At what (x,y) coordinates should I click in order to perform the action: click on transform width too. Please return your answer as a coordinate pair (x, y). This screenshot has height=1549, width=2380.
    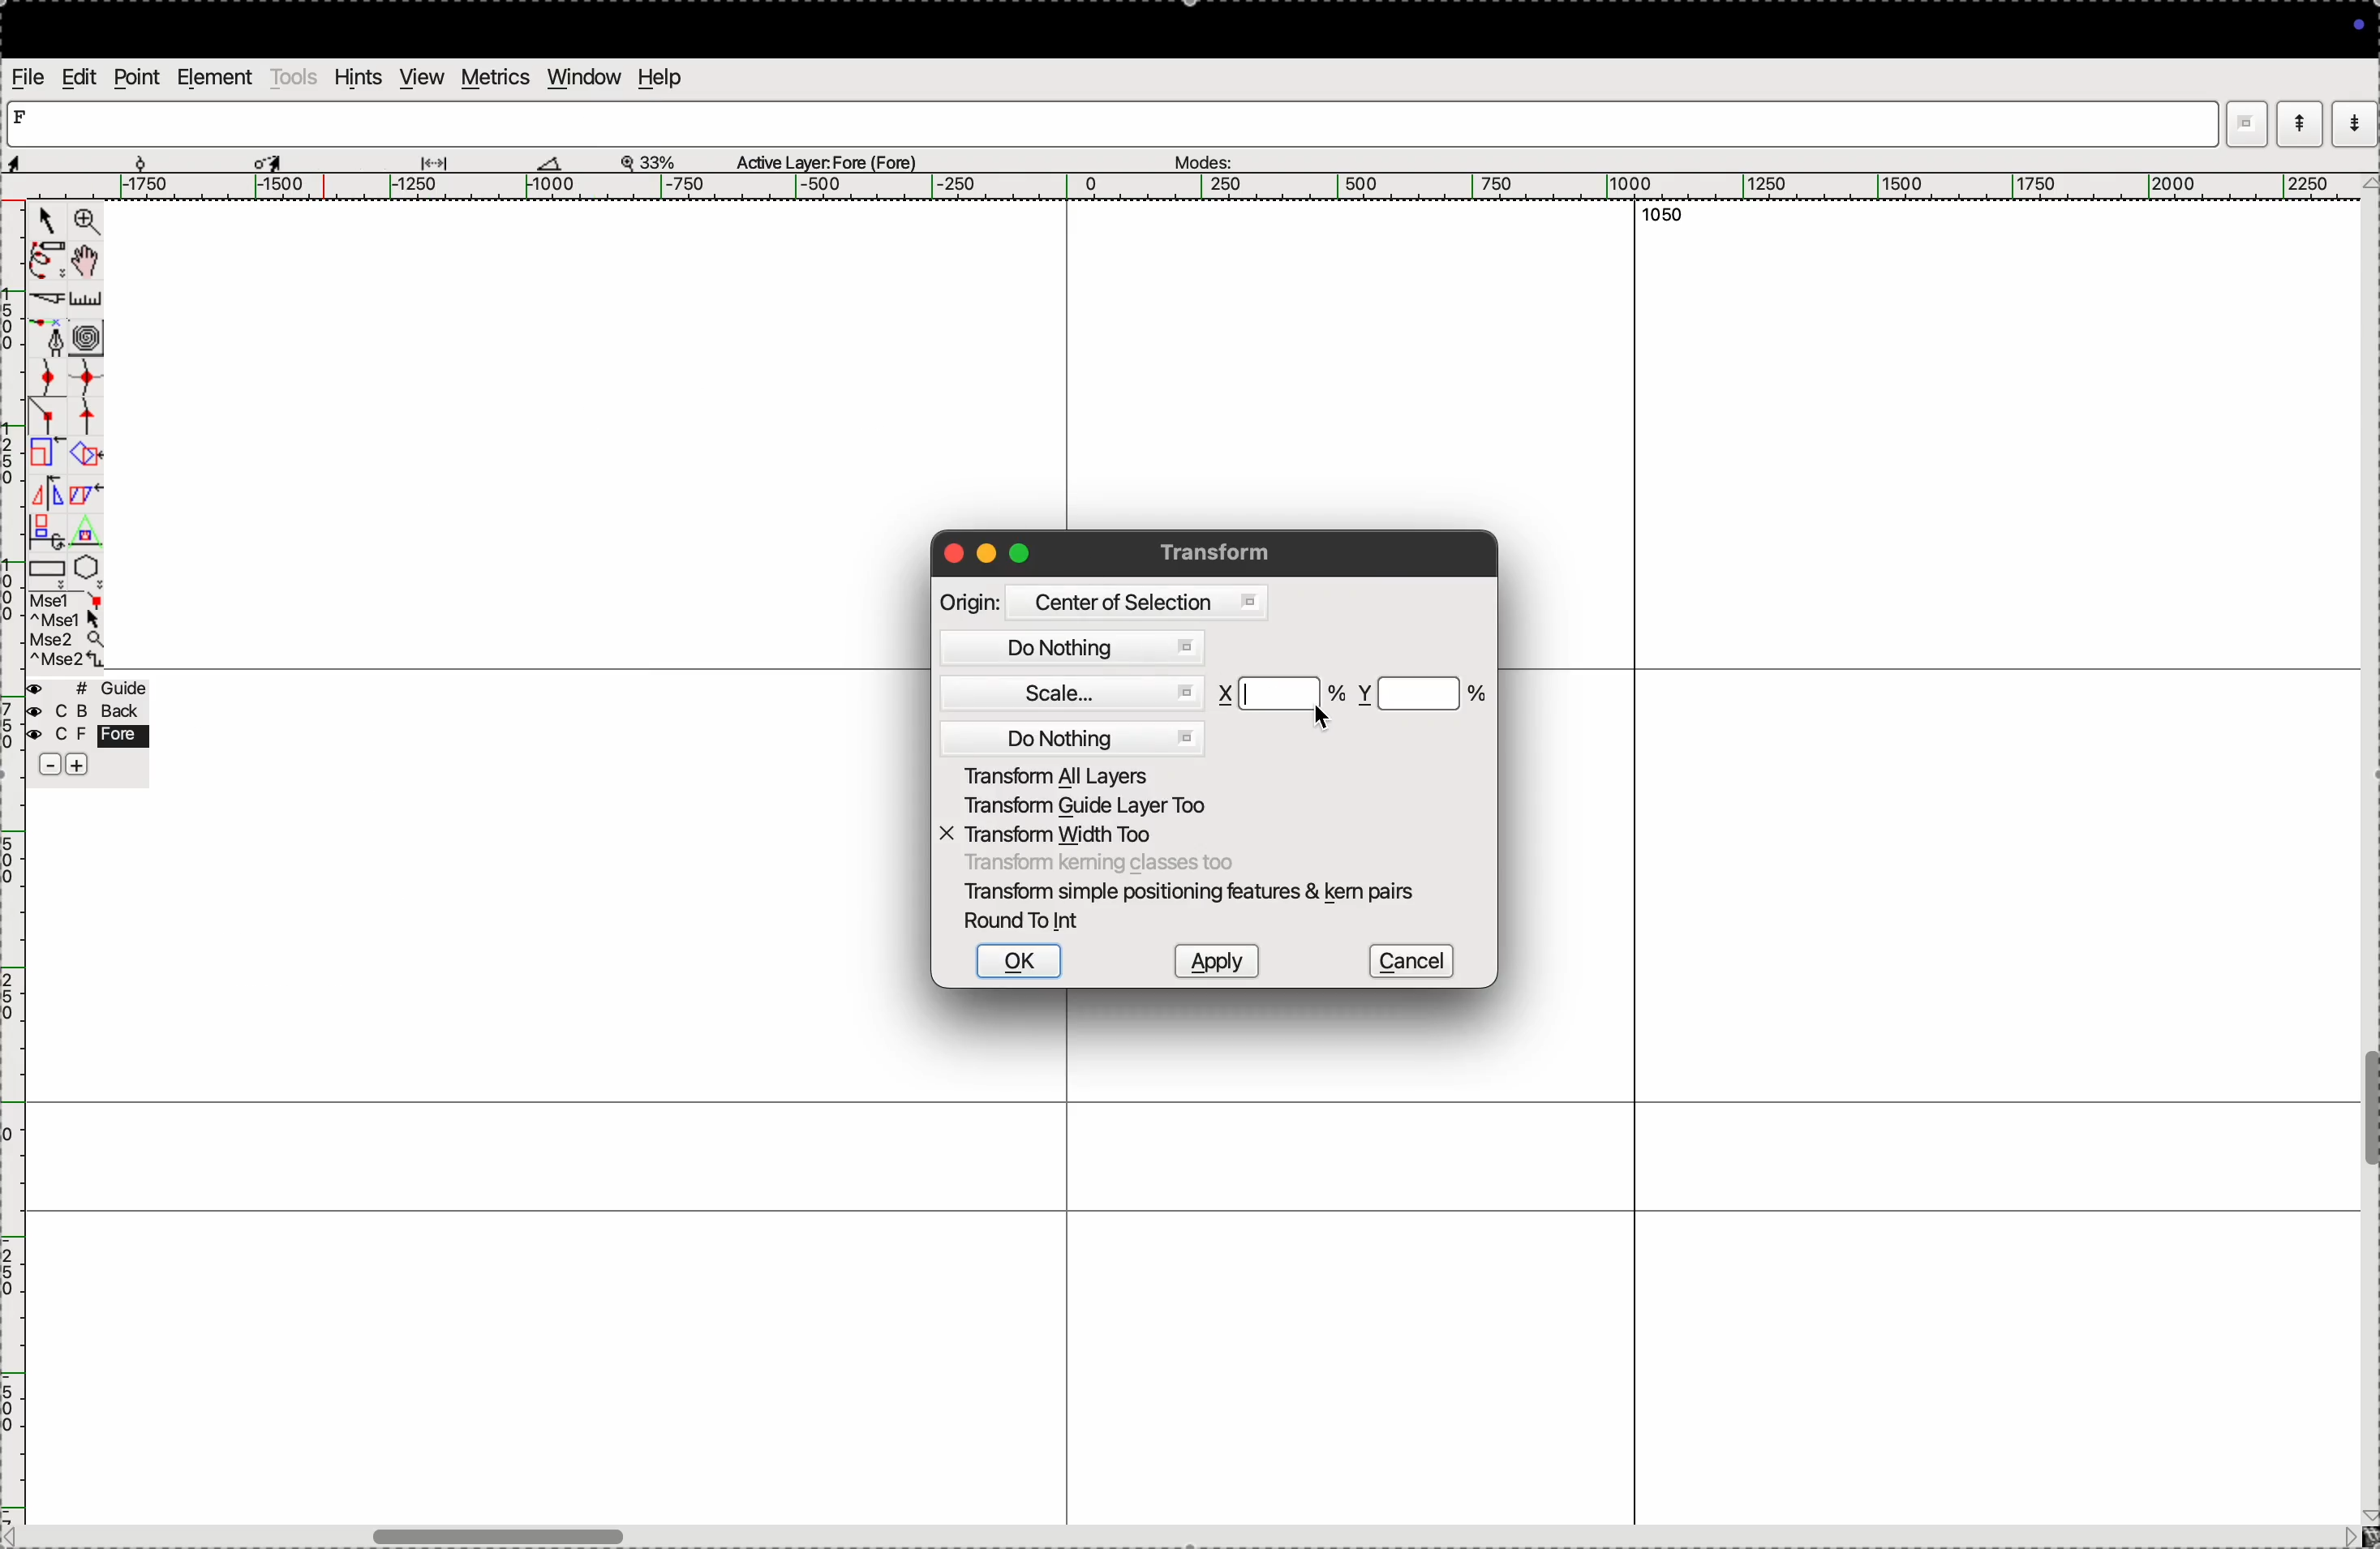
    Looking at the image, I should click on (1060, 835).